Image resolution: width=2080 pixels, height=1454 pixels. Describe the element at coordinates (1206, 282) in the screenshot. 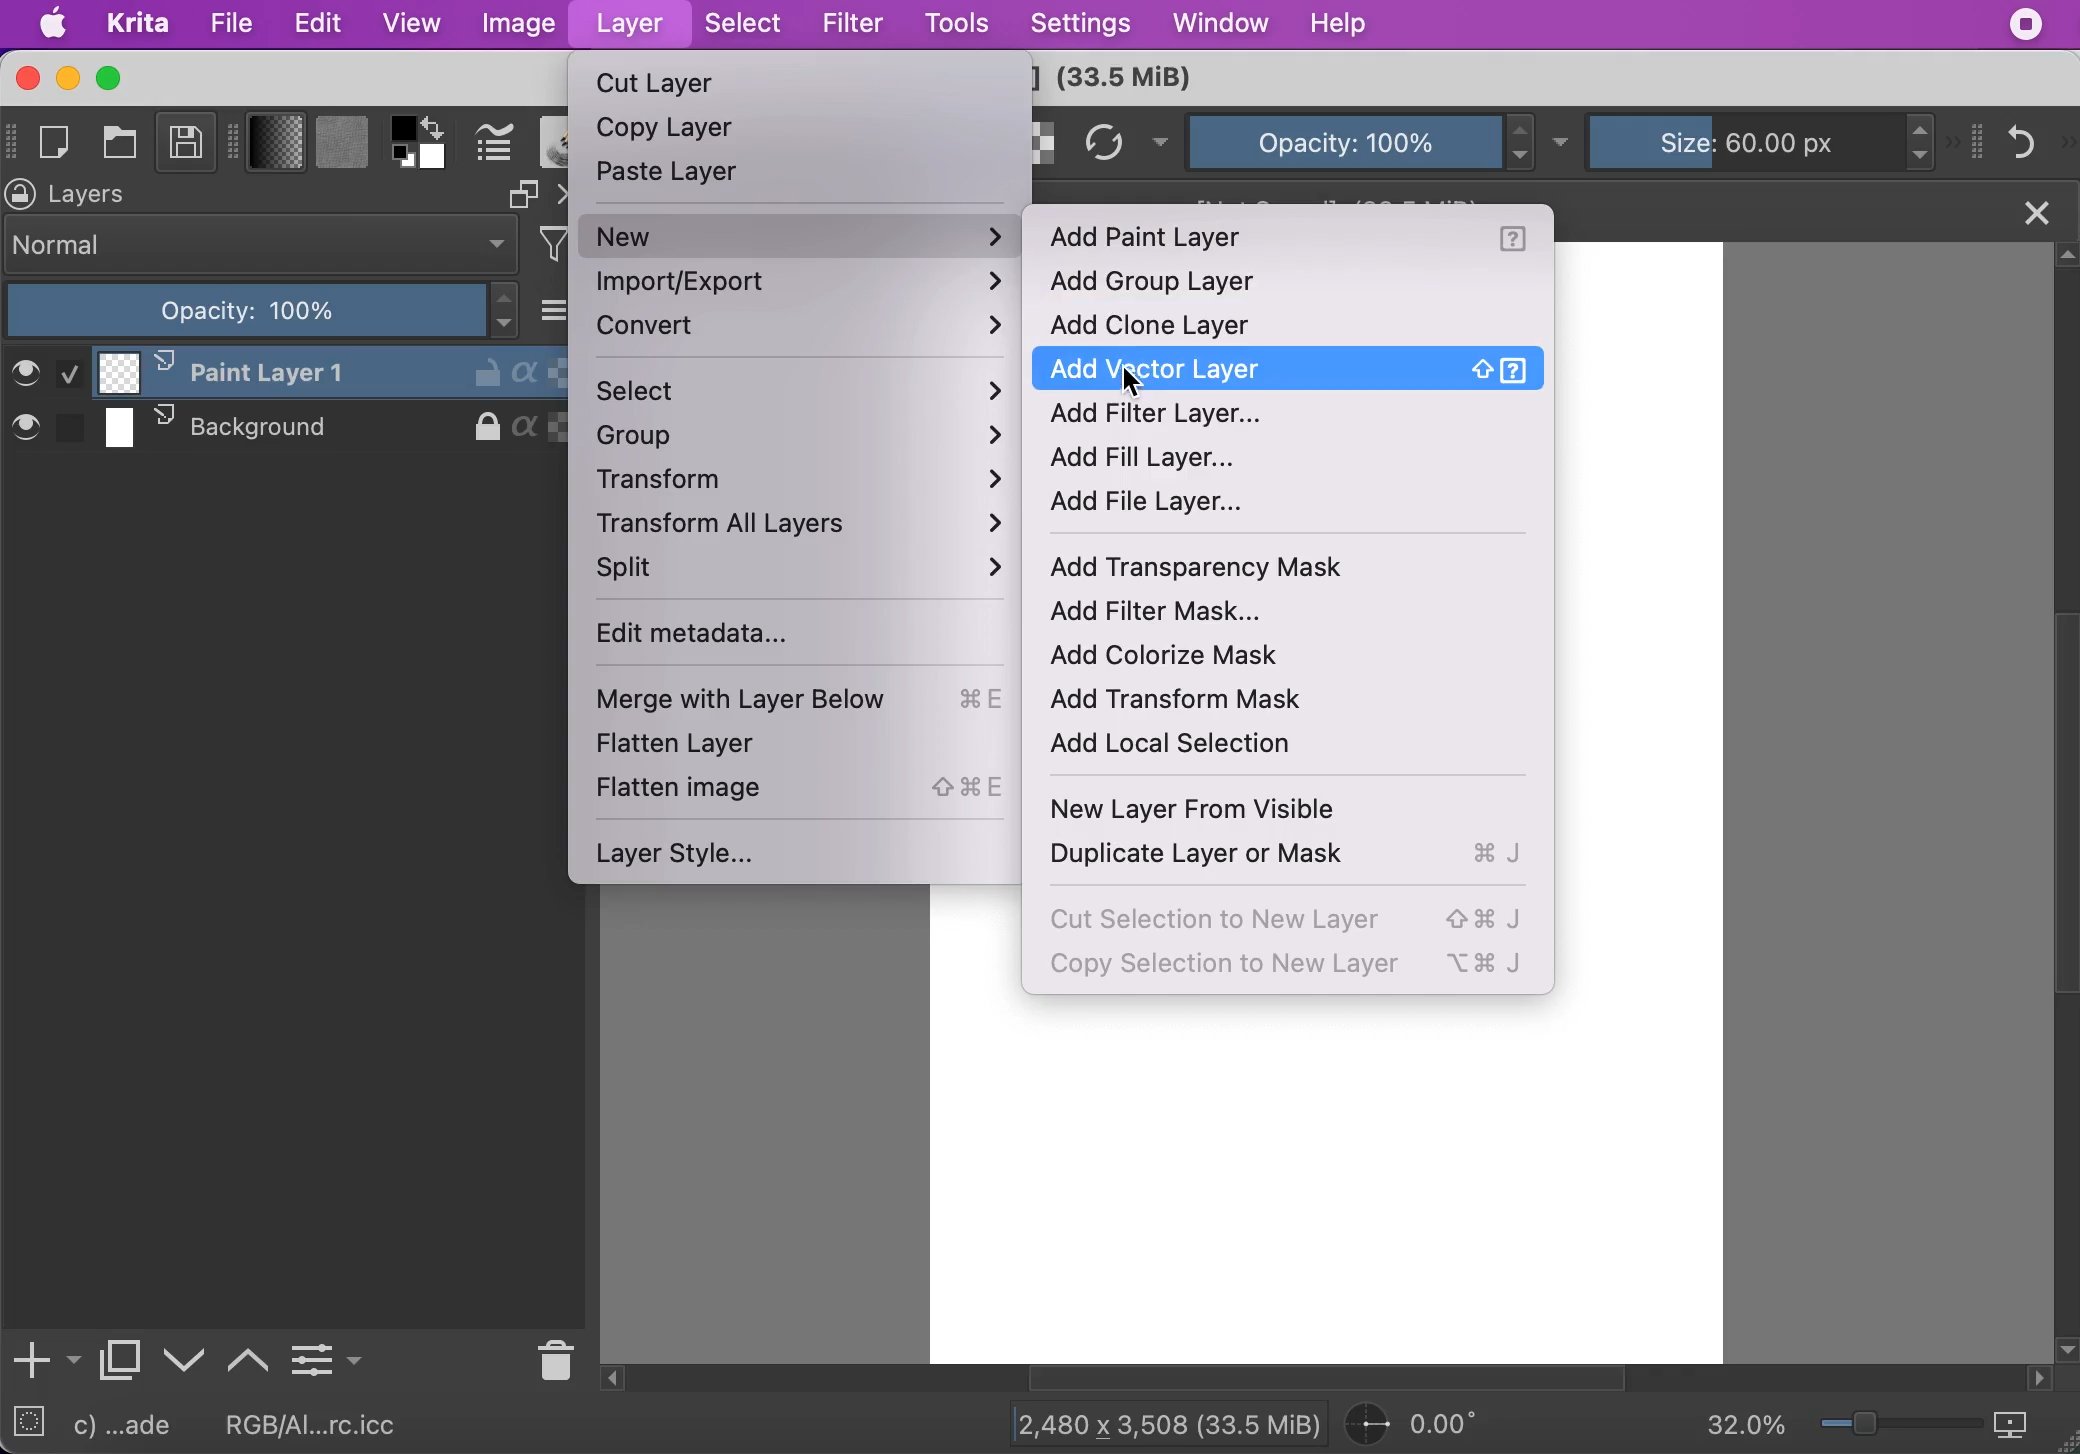

I see `add group layer` at that location.